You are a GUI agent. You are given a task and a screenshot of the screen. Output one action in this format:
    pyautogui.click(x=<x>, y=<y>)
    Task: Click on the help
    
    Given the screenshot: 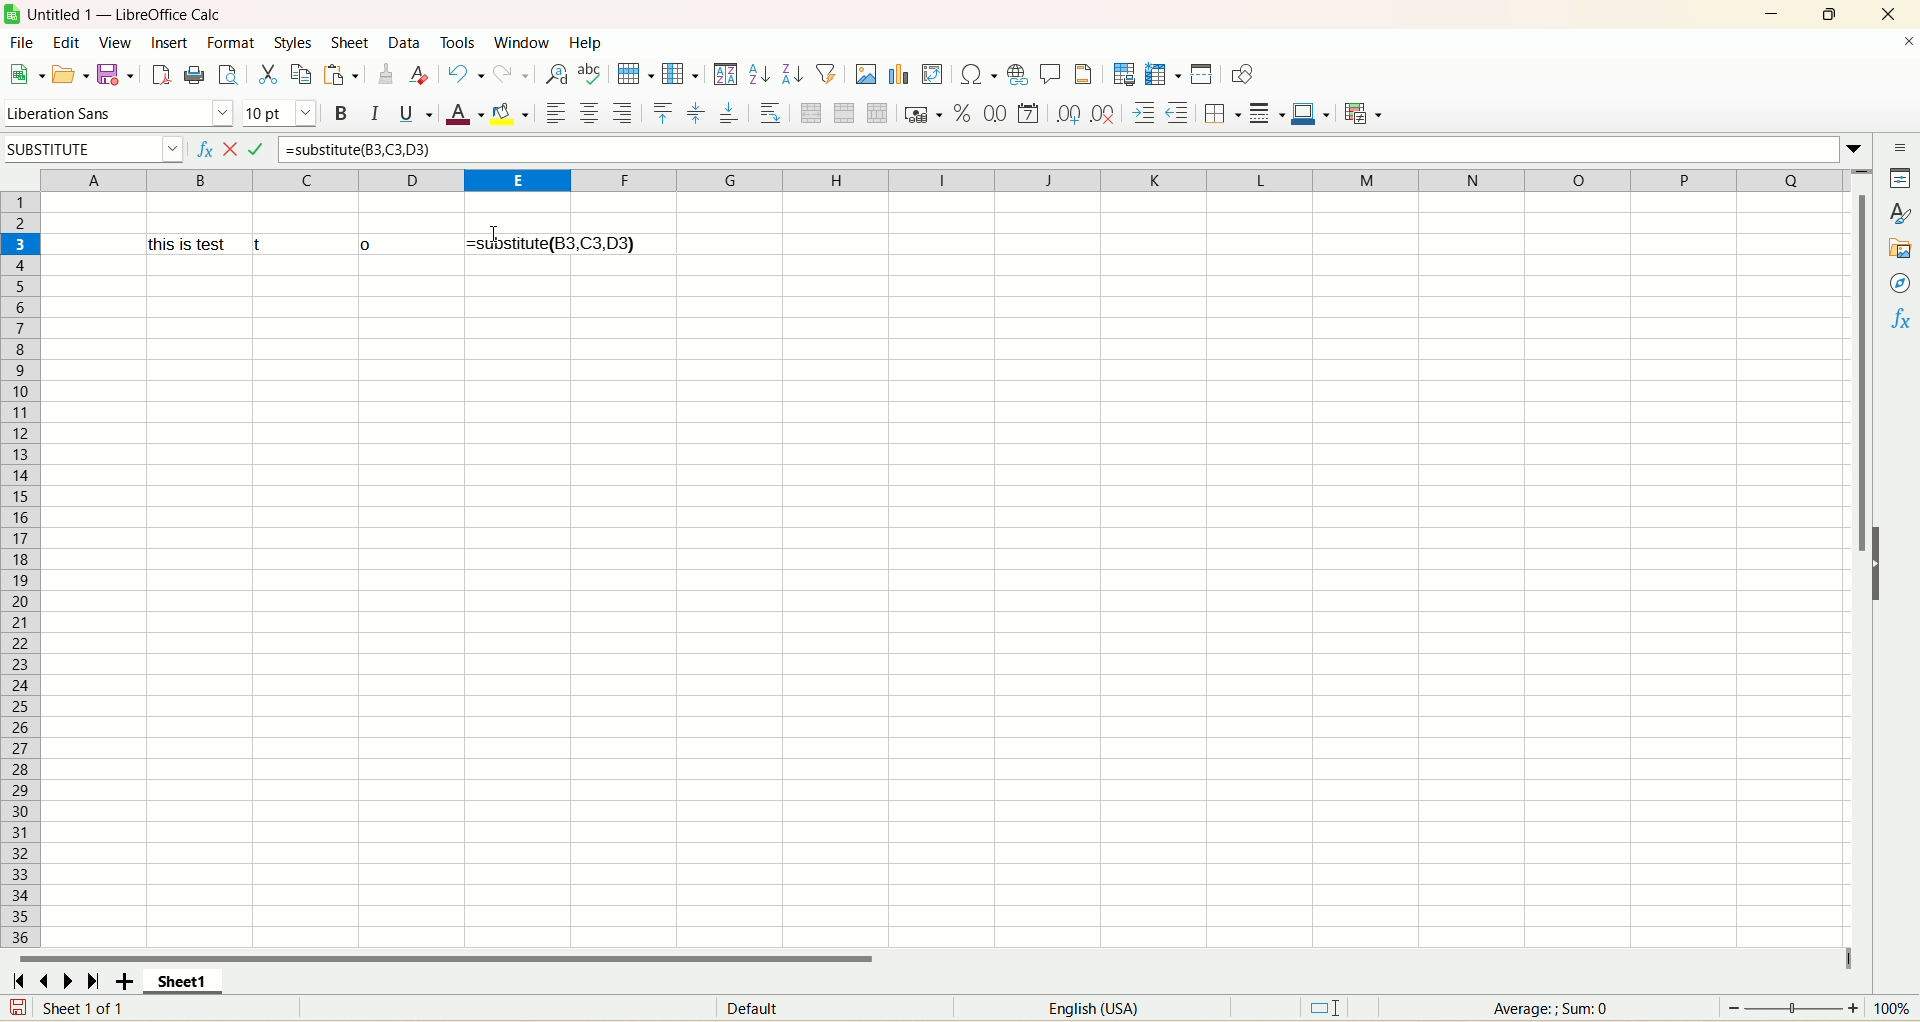 What is the action you would take?
    pyautogui.click(x=585, y=44)
    